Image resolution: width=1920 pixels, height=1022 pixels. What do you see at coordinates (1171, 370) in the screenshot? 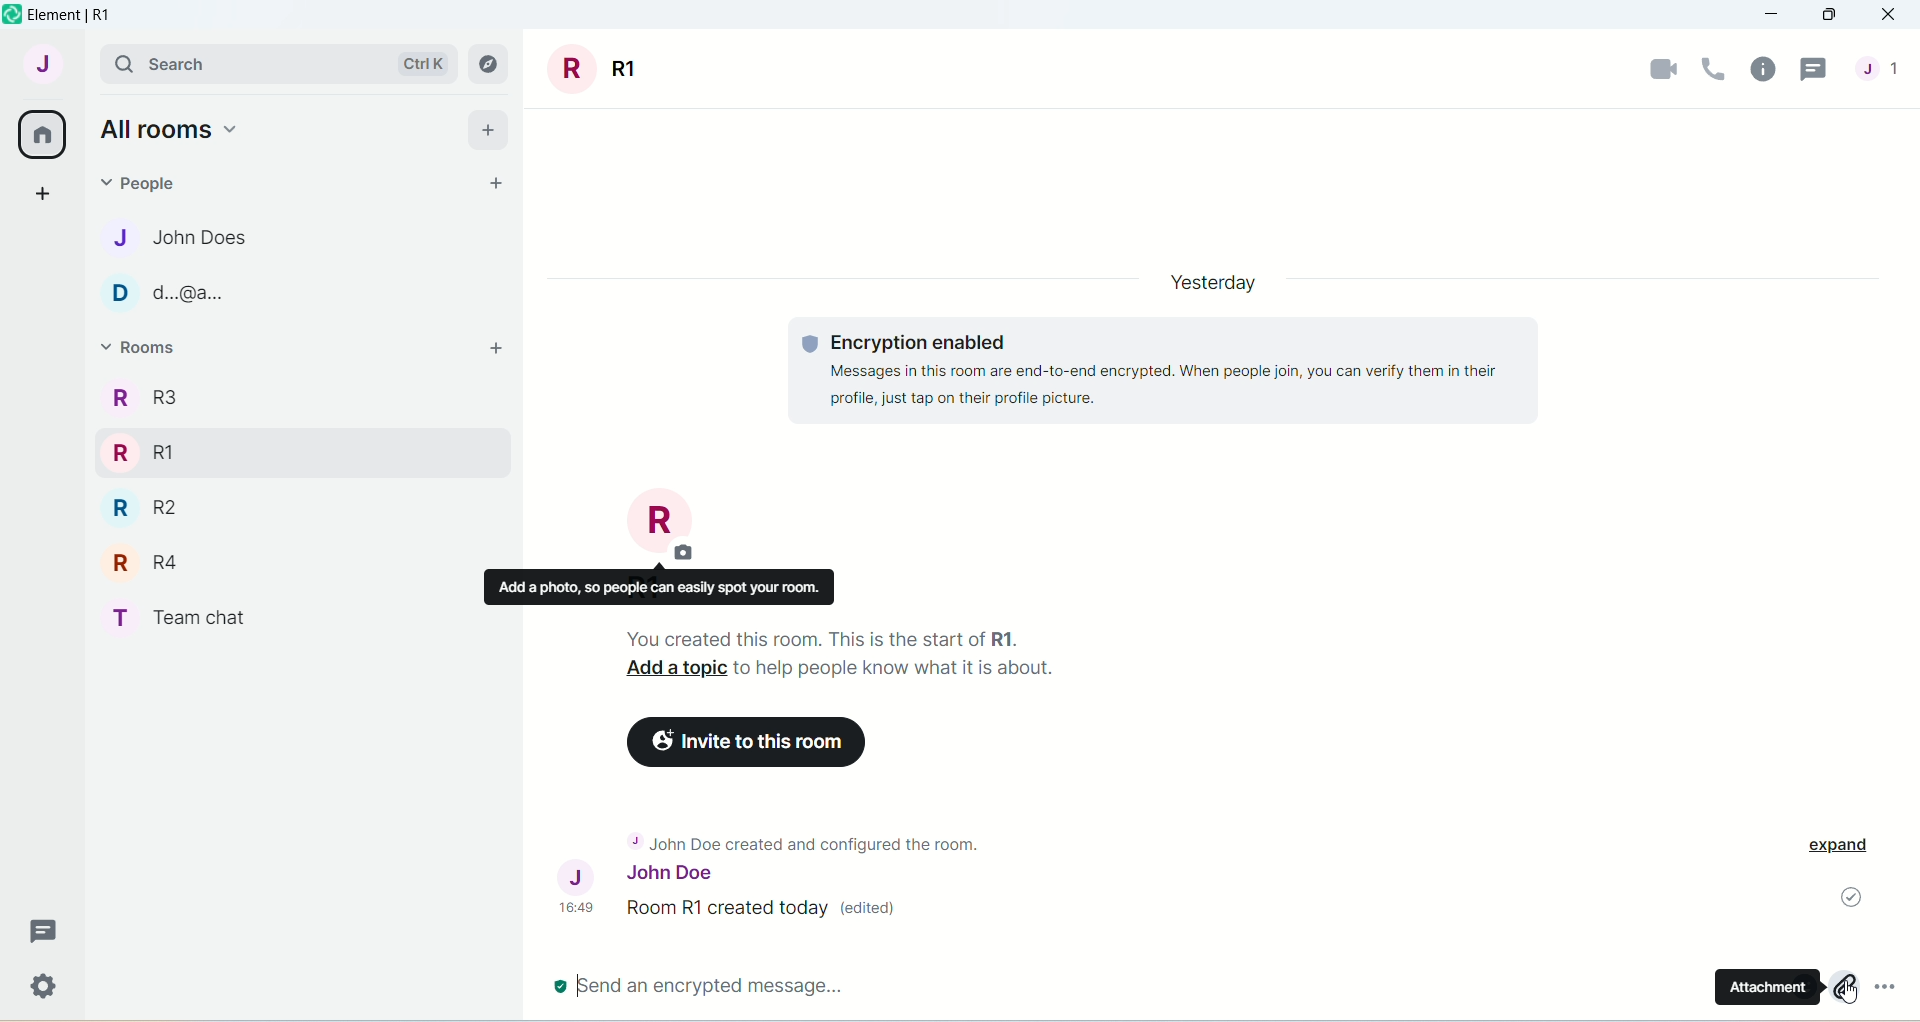
I see `Encryption enabled Message in this room are end-to-end encrypted...` at bounding box center [1171, 370].